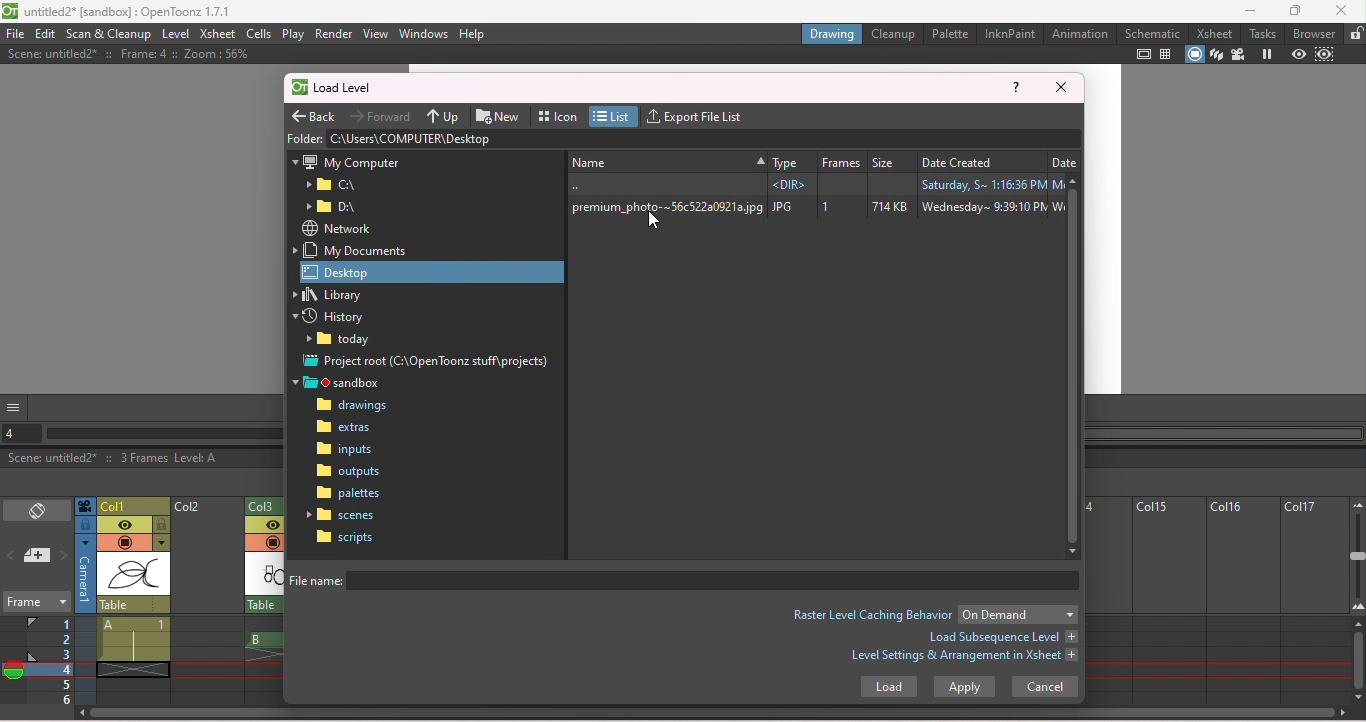  Describe the element at coordinates (124, 543) in the screenshot. I see `Camera stand visibility toggle` at that location.